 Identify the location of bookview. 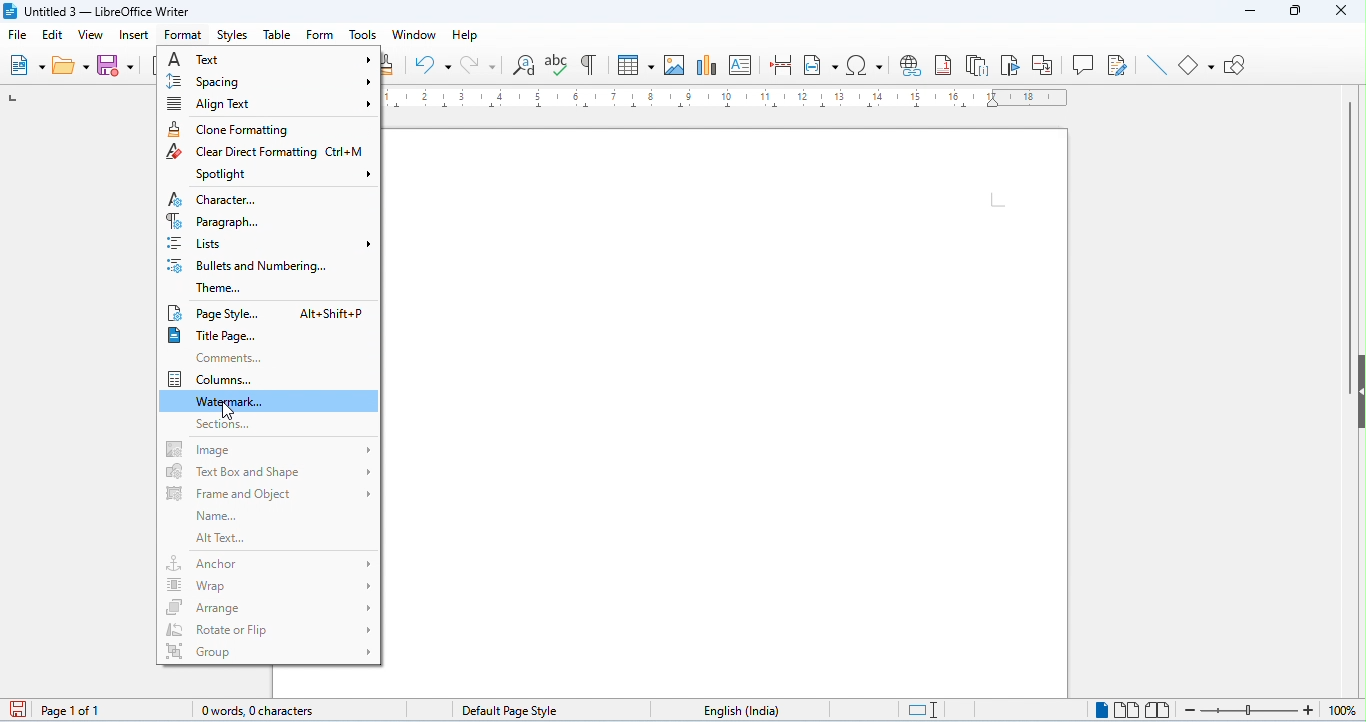
(1161, 710).